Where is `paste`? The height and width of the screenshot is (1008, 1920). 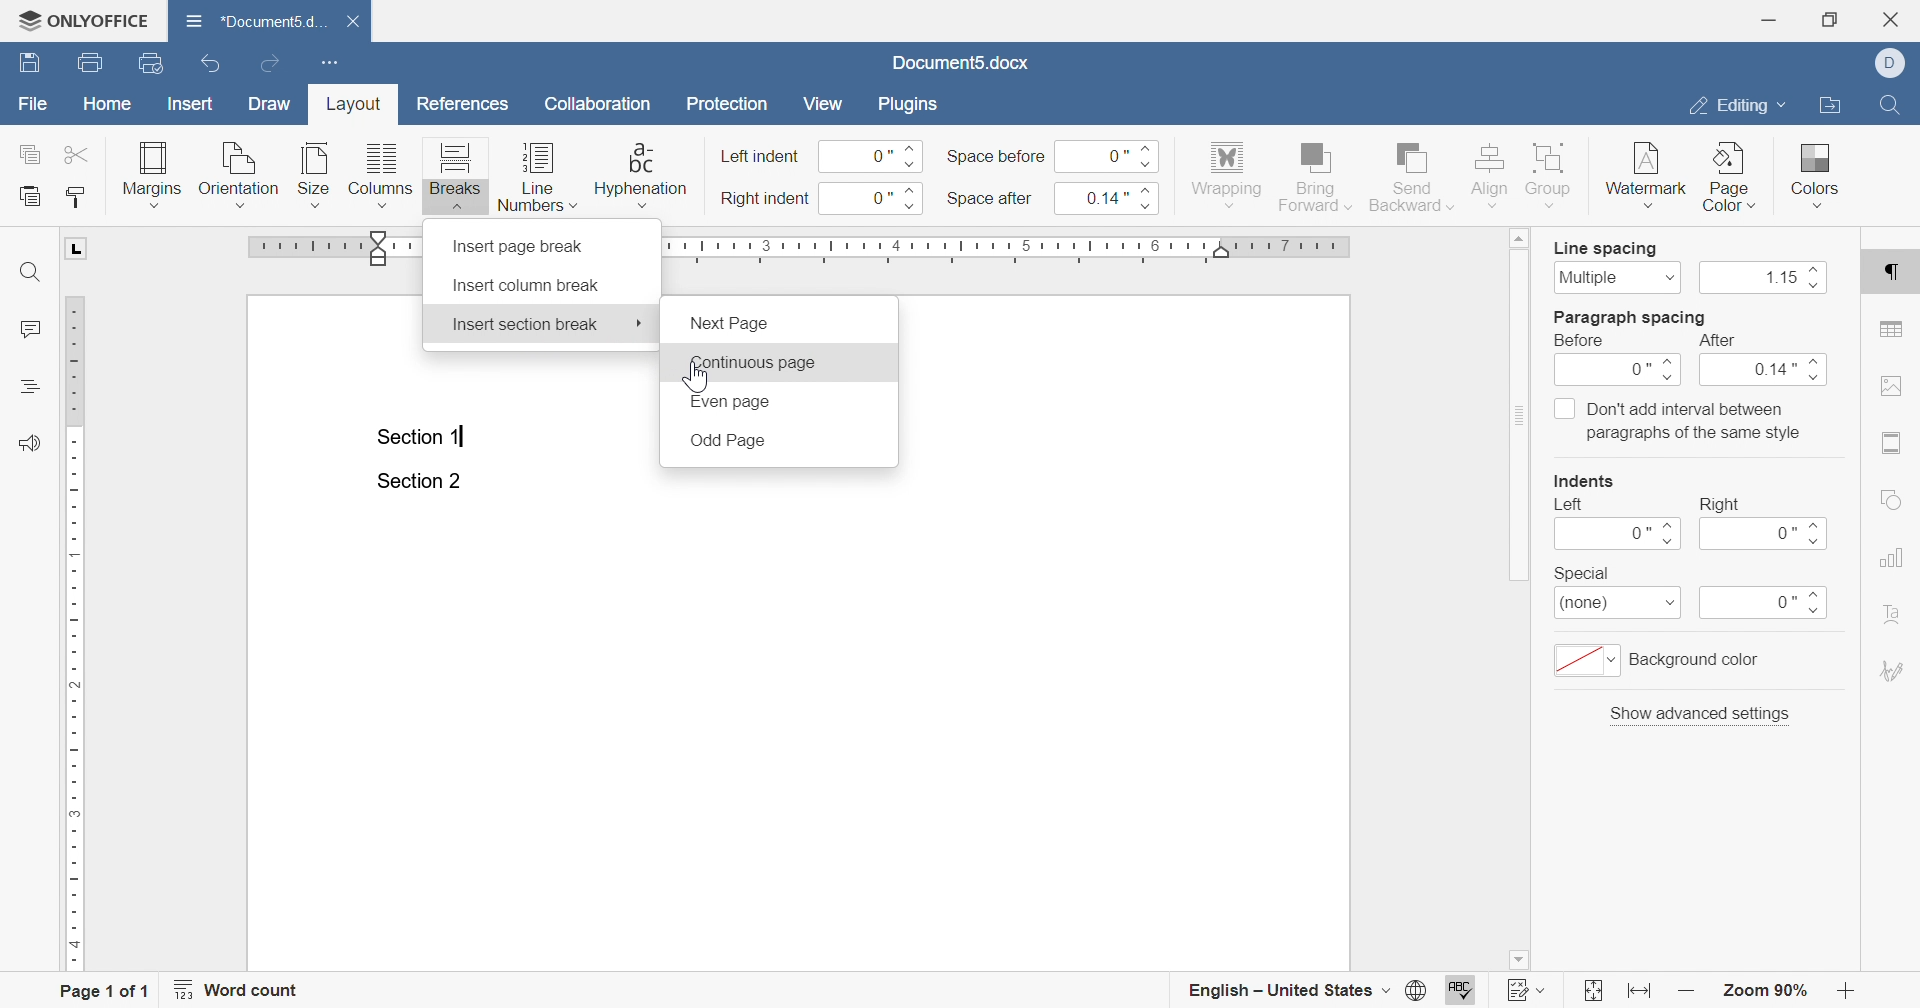 paste is located at coordinates (30, 194).